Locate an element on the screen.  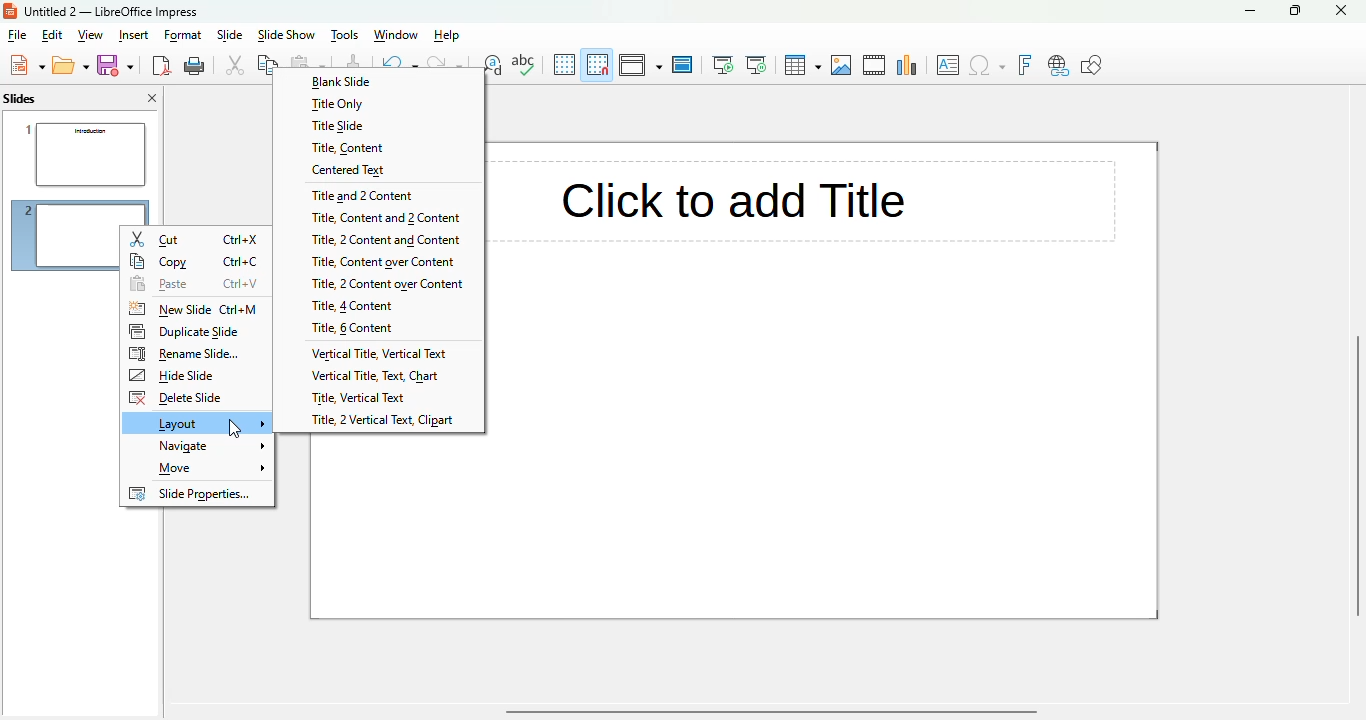
new slide is located at coordinates (58, 236).